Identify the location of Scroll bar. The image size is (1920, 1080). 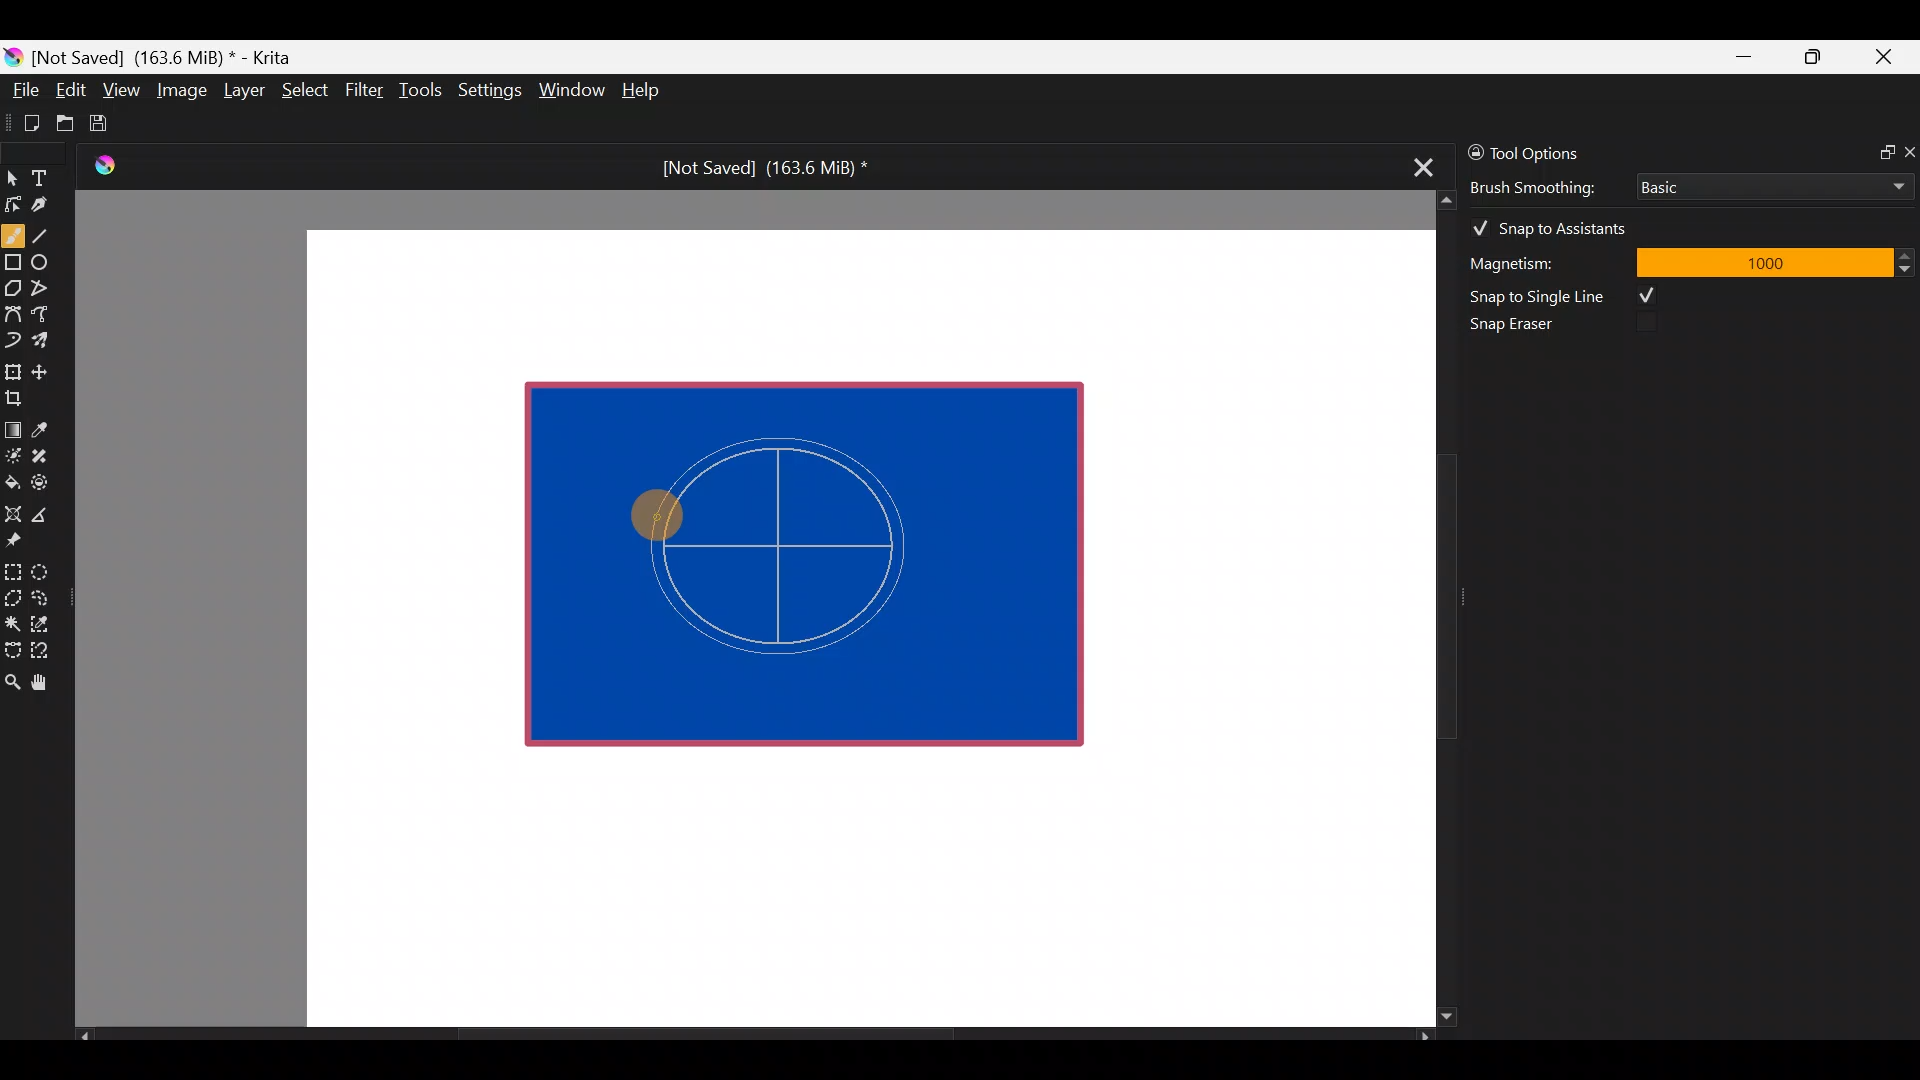
(1432, 609).